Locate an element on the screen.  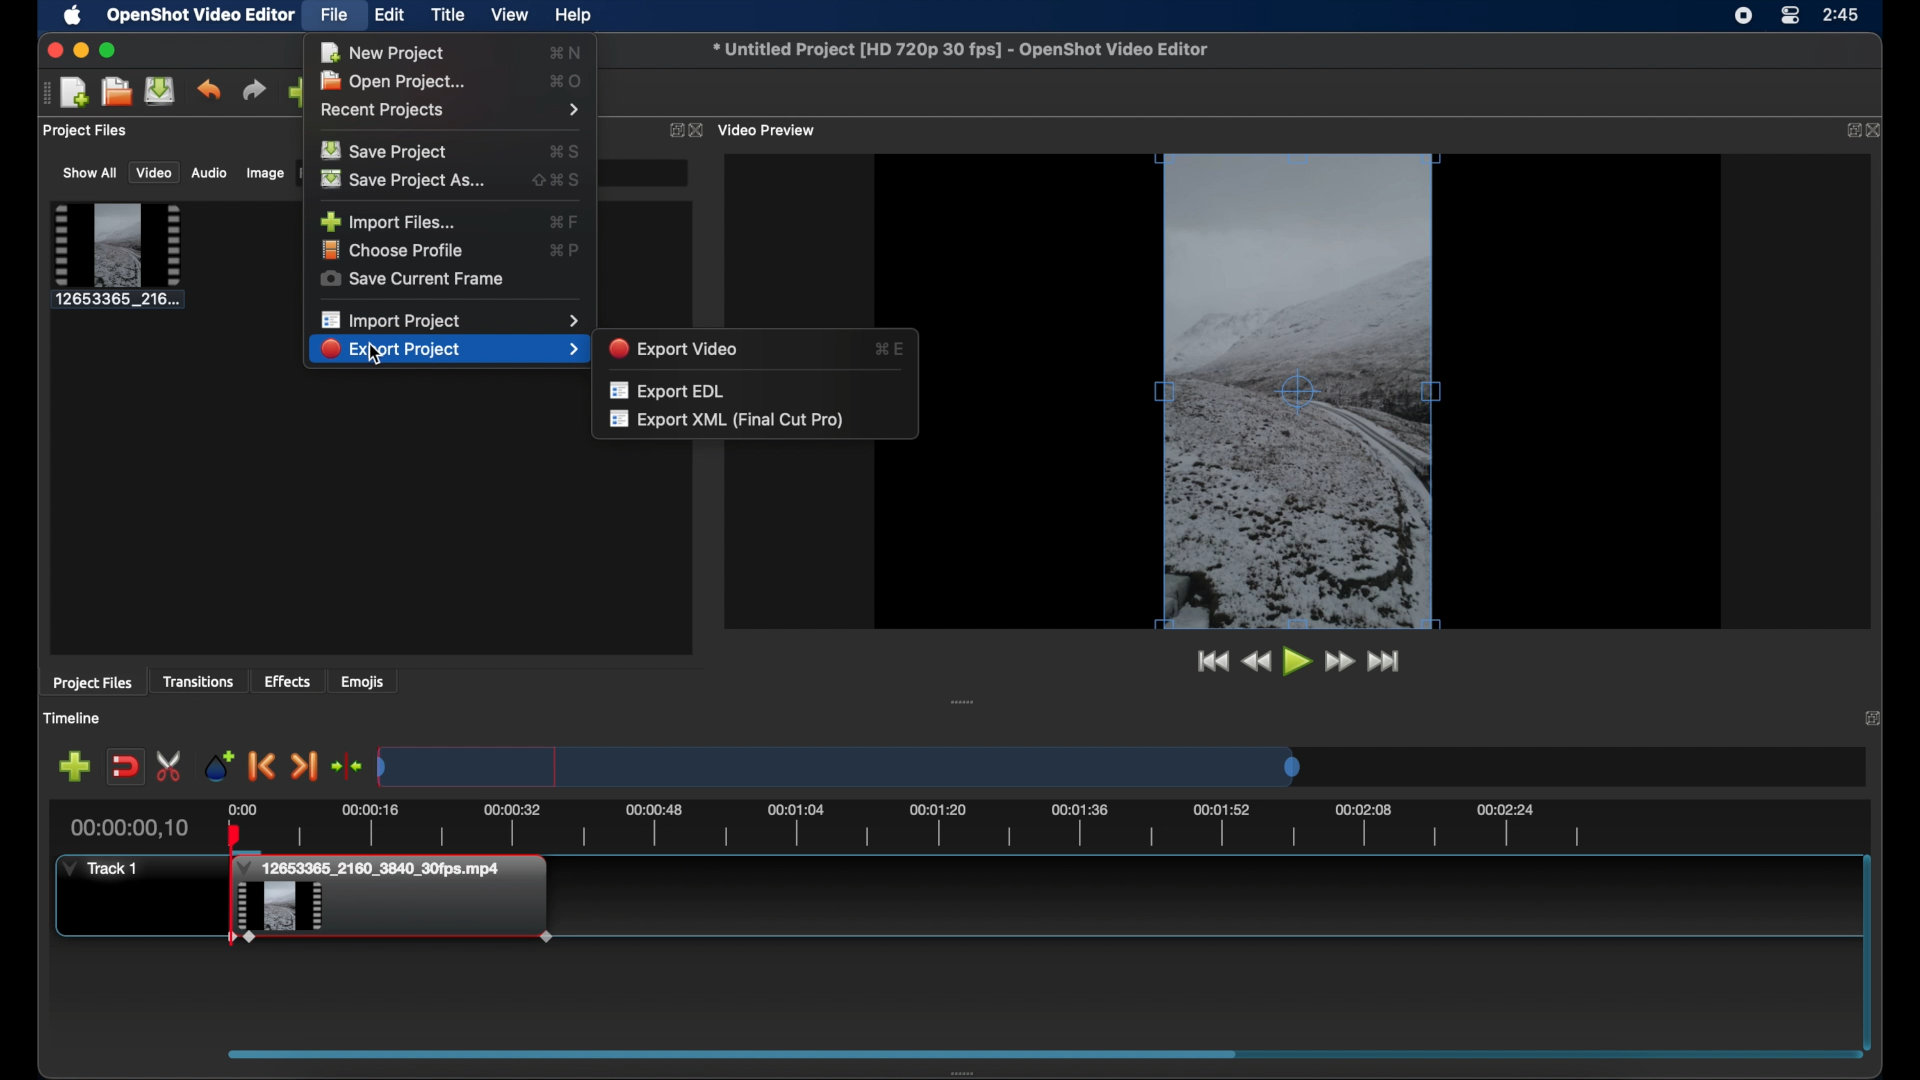
add marker is located at coordinates (219, 764).